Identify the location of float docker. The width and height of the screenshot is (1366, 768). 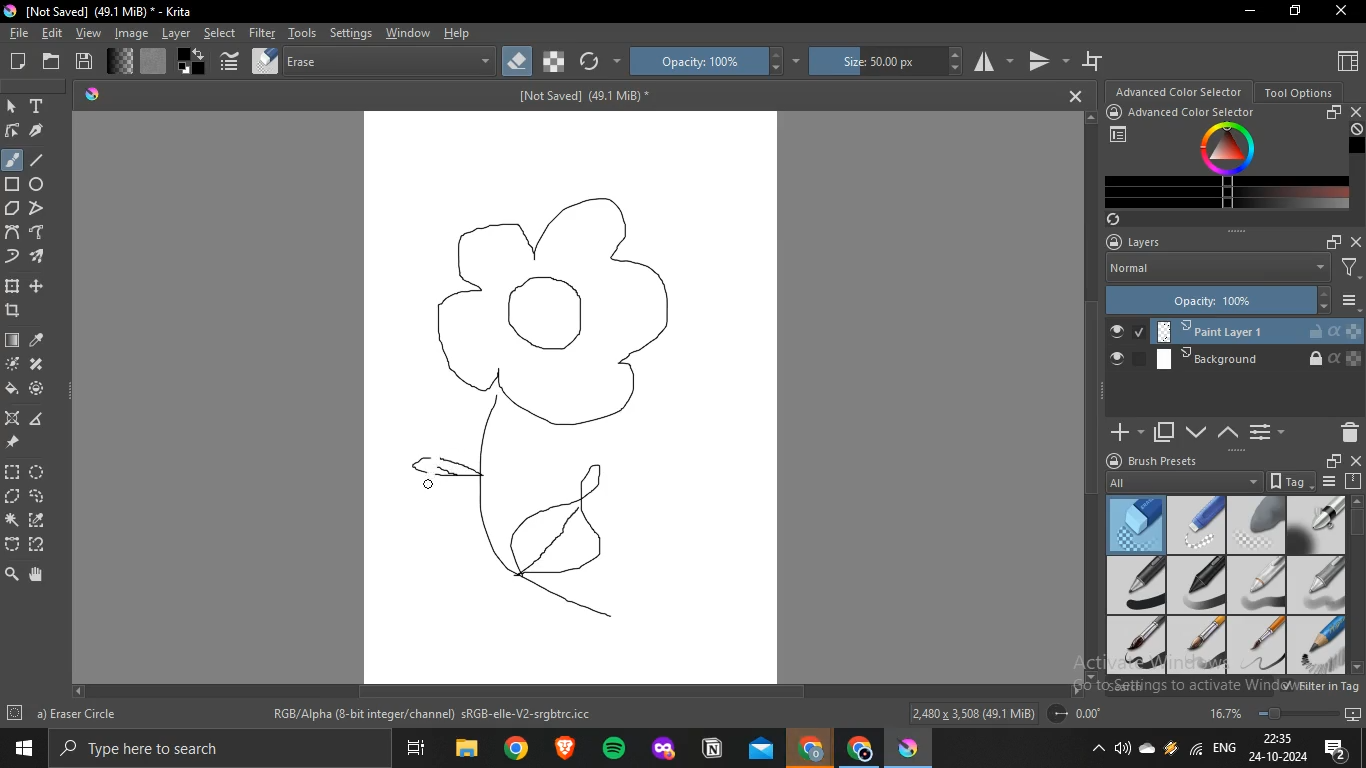
(1333, 241).